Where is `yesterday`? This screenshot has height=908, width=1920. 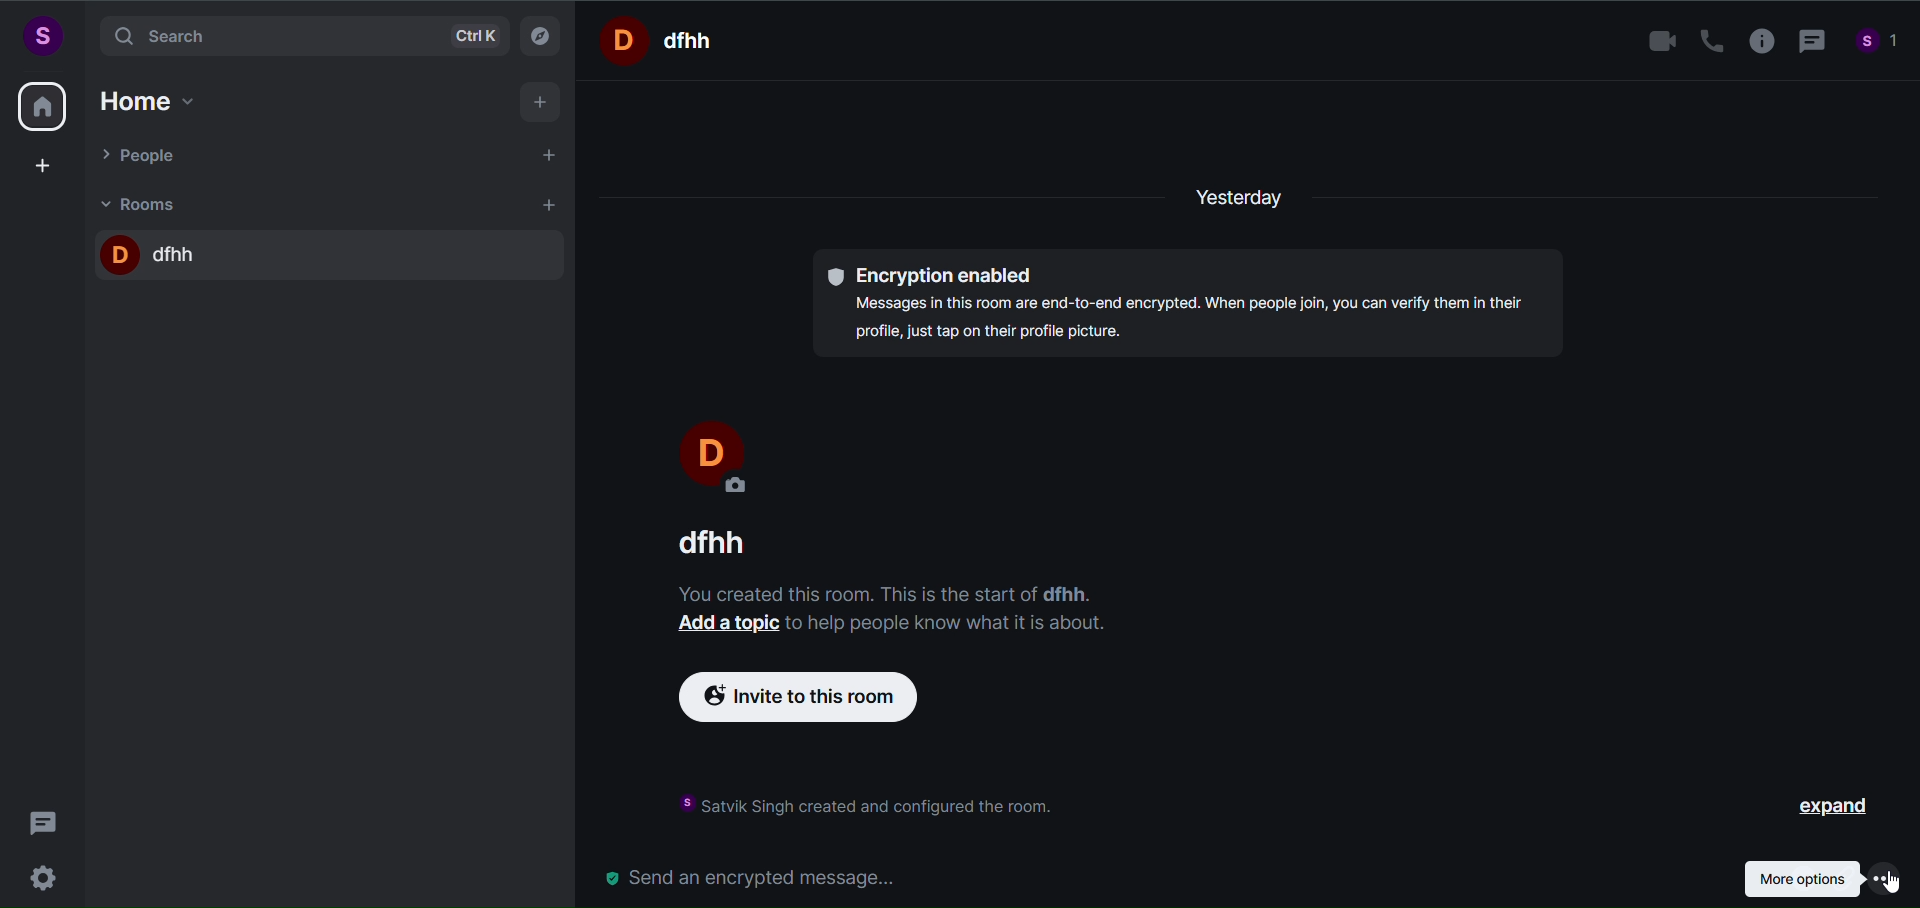
yesterday is located at coordinates (1248, 199).